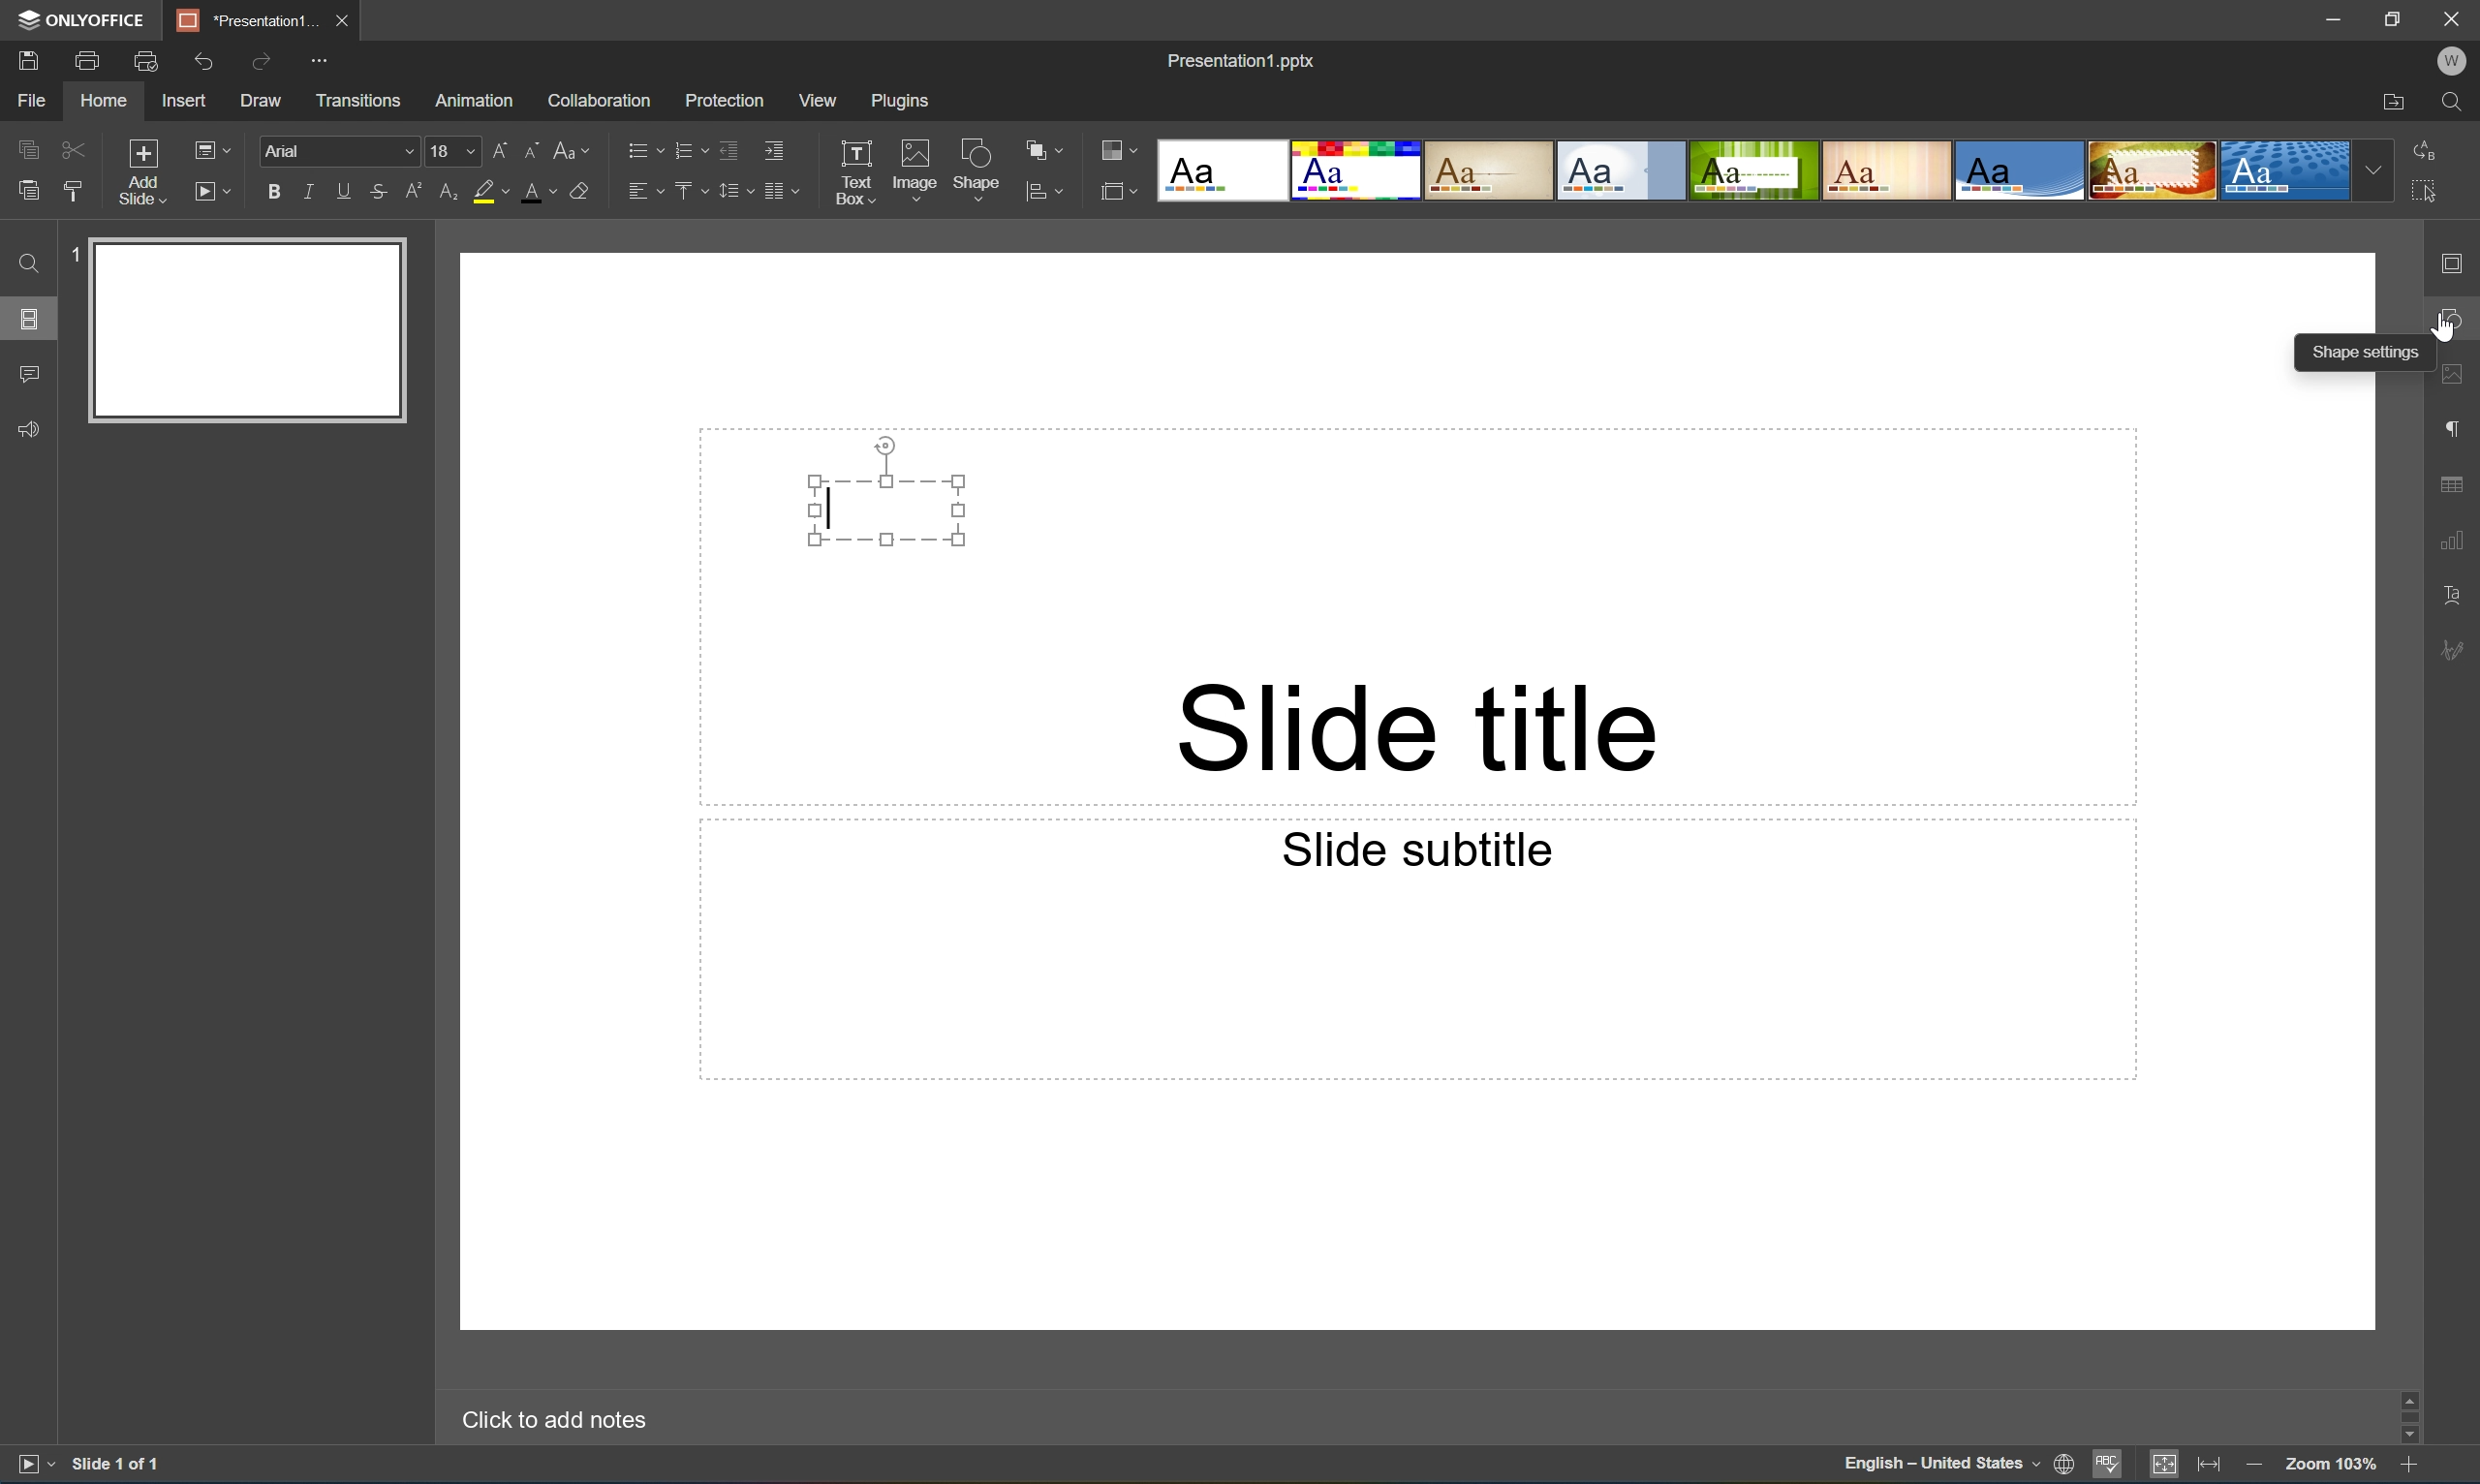  What do you see at coordinates (146, 61) in the screenshot?
I see `Print preview` at bounding box center [146, 61].